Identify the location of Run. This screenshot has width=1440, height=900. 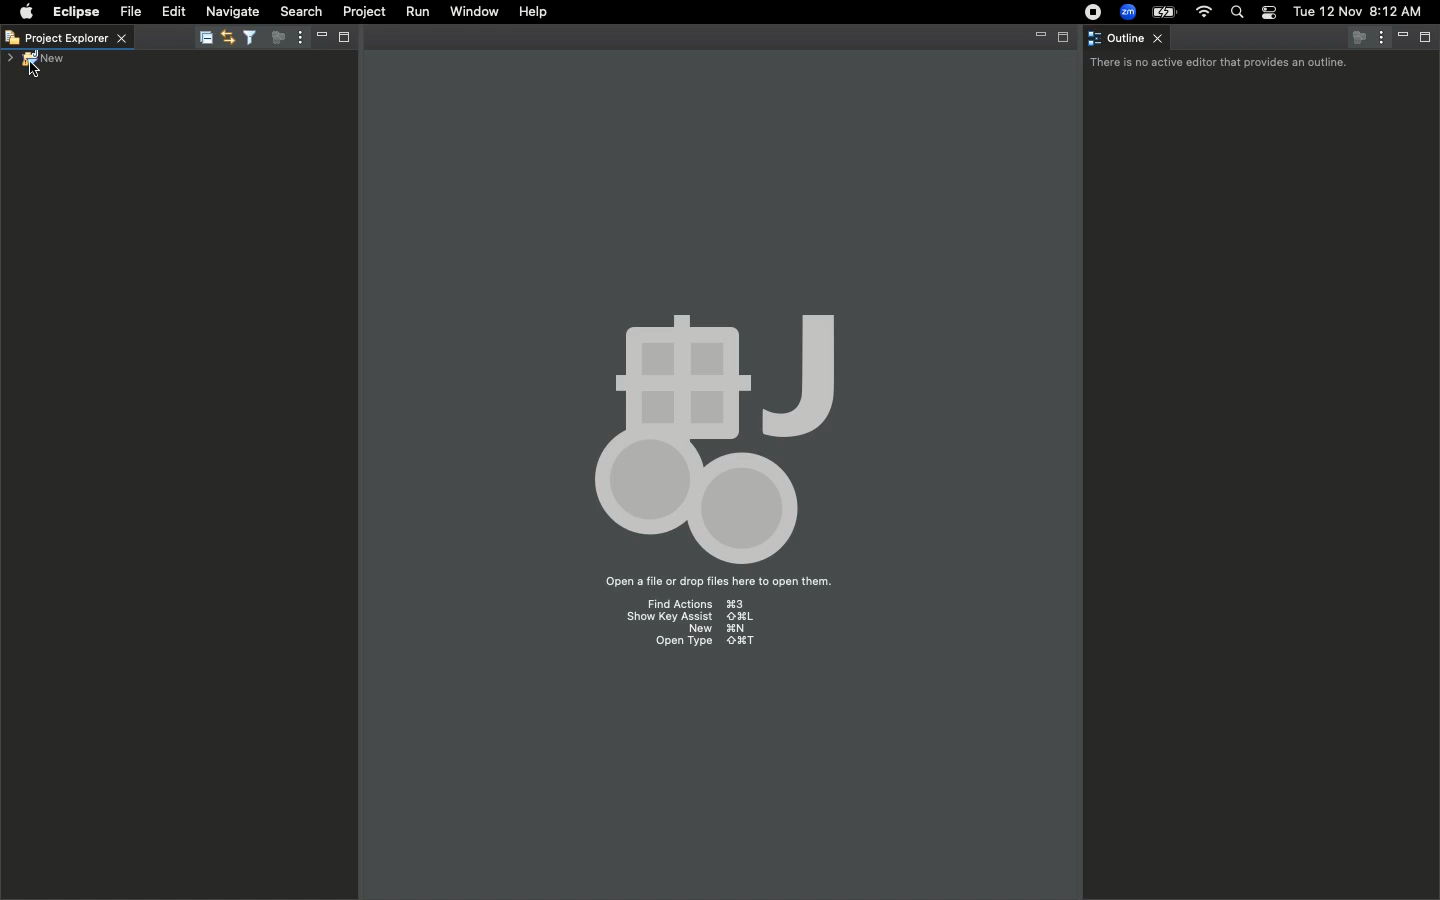
(414, 11).